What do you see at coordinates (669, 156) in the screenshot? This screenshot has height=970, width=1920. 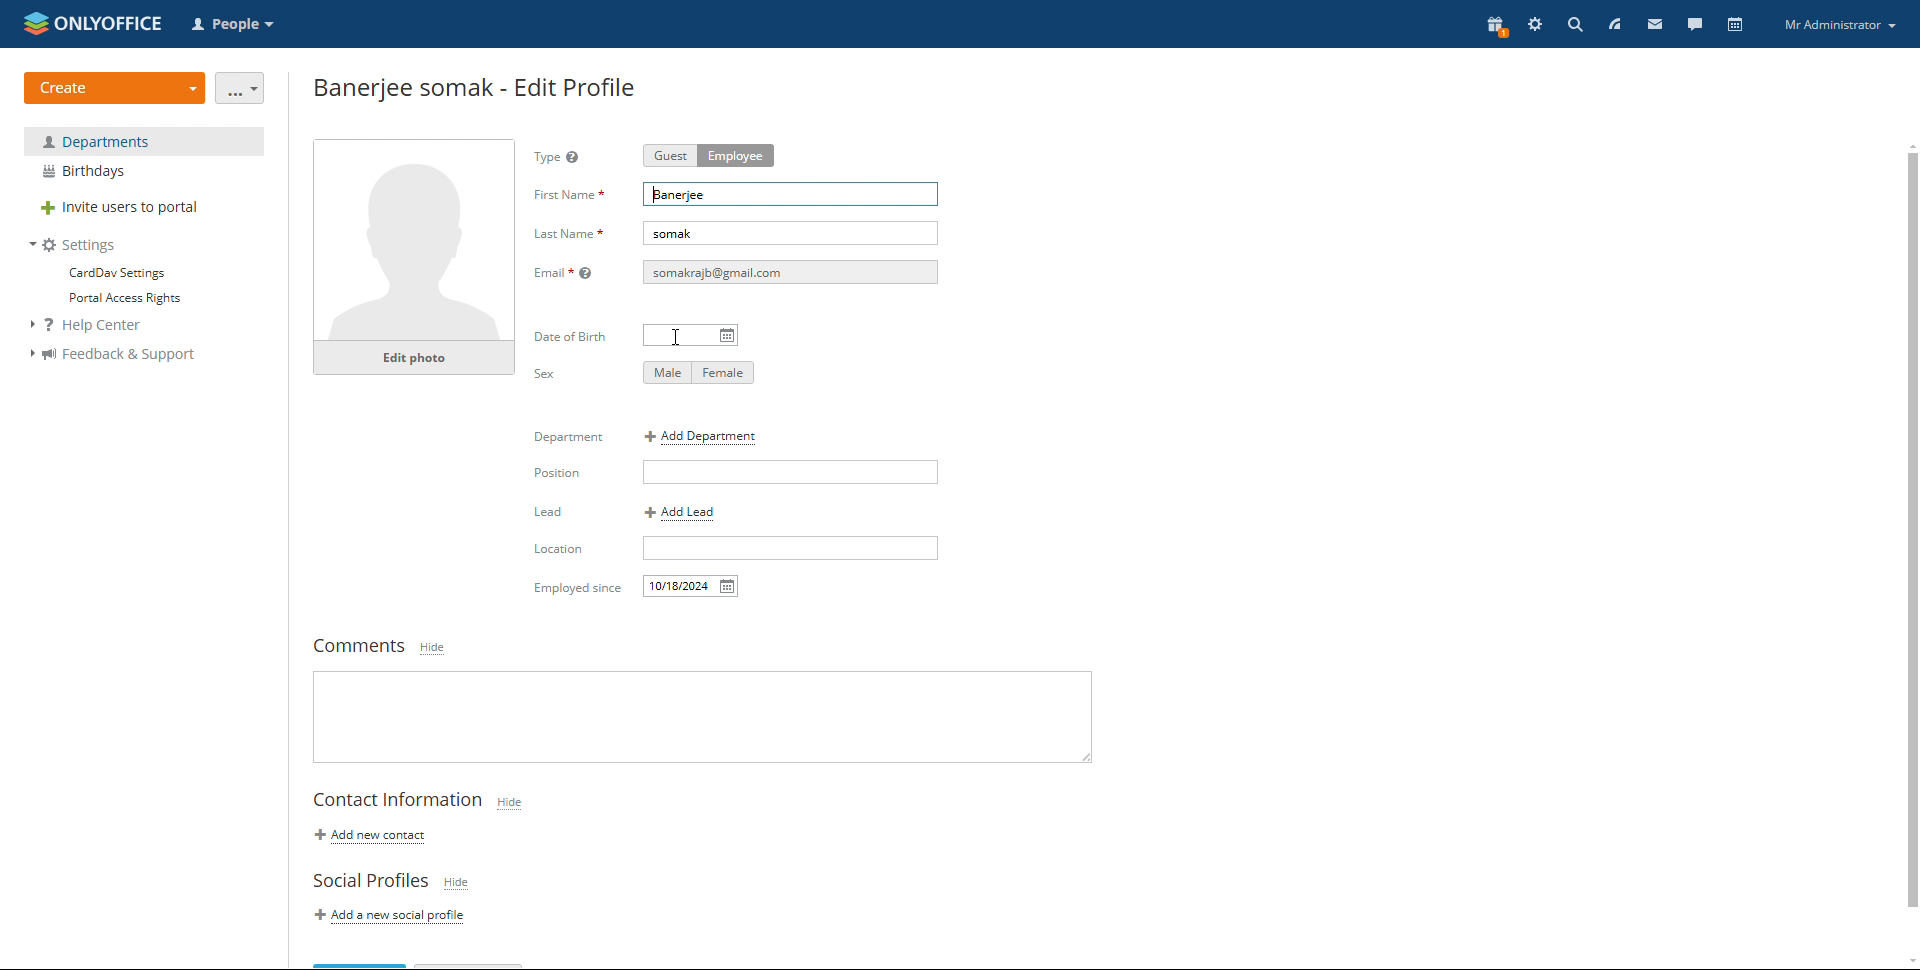 I see `guest` at bounding box center [669, 156].